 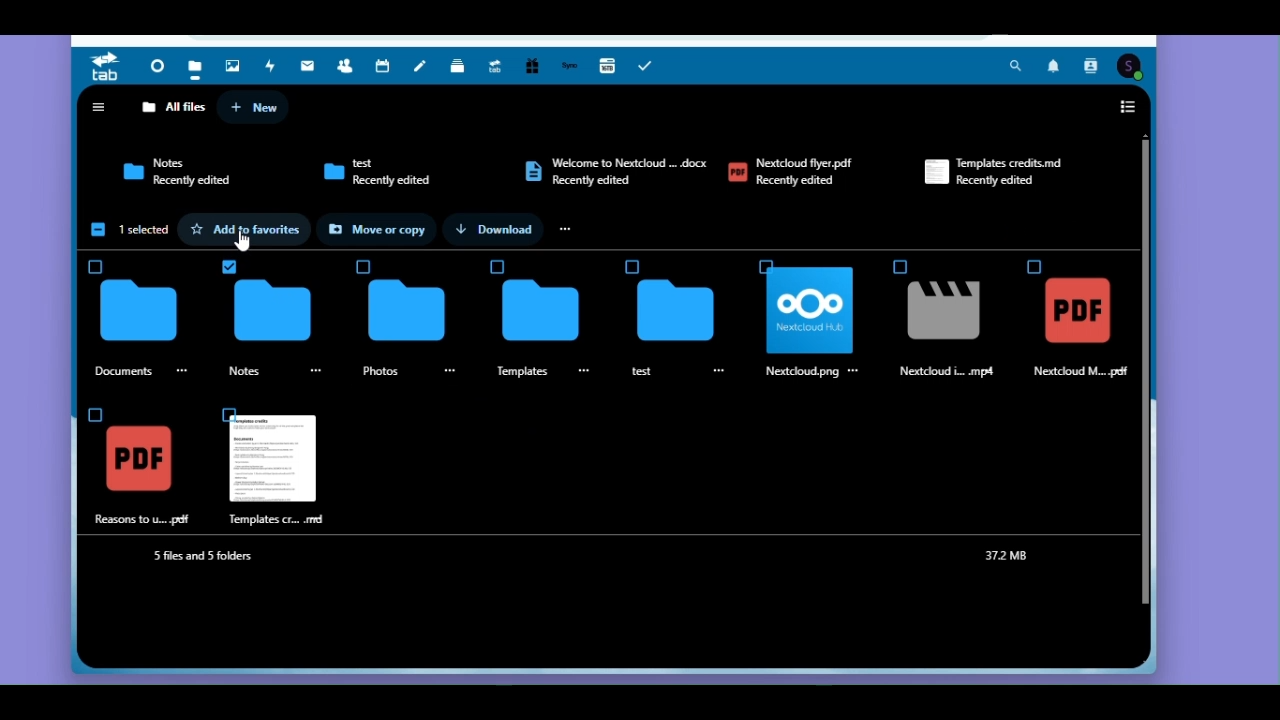 I want to click on Welcome to Netcloud ... docx, so click(x=627, y=159).